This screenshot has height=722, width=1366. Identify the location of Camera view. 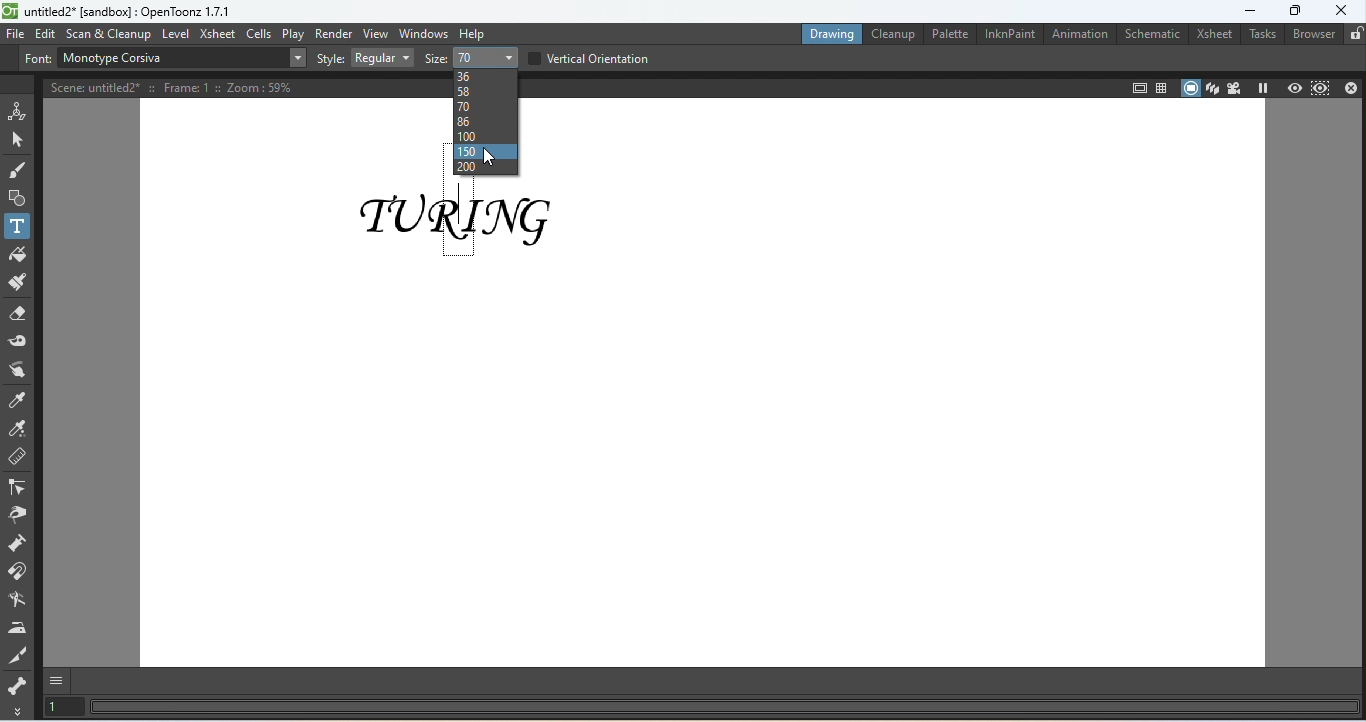
(1236, 89).